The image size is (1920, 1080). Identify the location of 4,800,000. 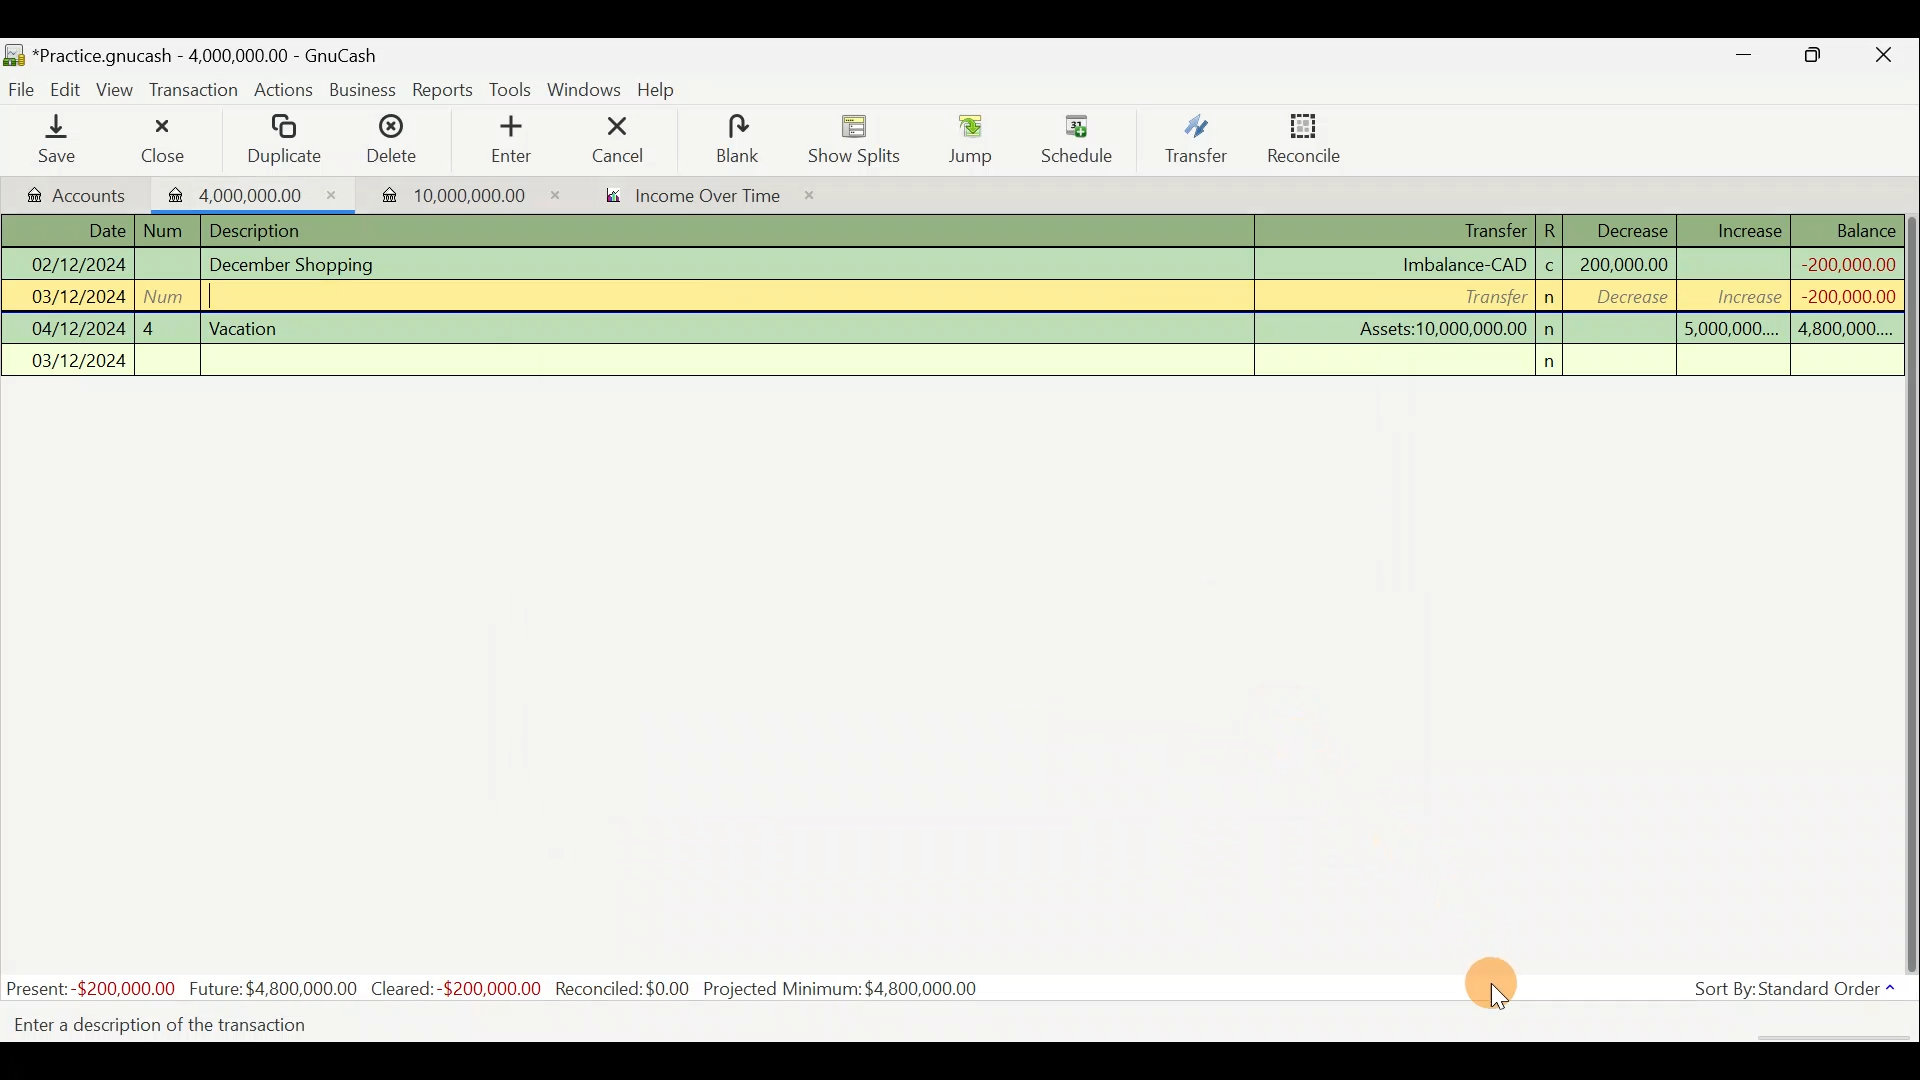
(1843, 330).